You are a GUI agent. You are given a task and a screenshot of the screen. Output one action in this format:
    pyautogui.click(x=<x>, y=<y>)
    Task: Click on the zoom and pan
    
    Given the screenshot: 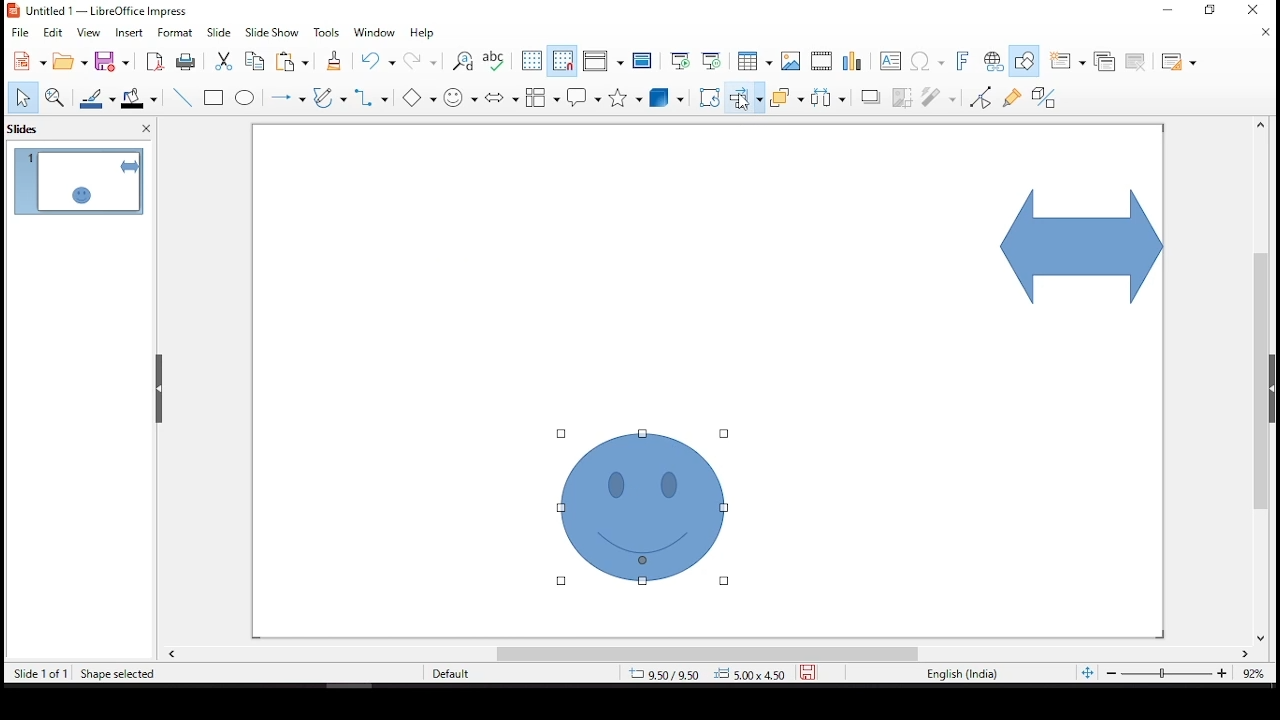 What is the action you would take?
    pyautogui.click(x=53, y=95)
    